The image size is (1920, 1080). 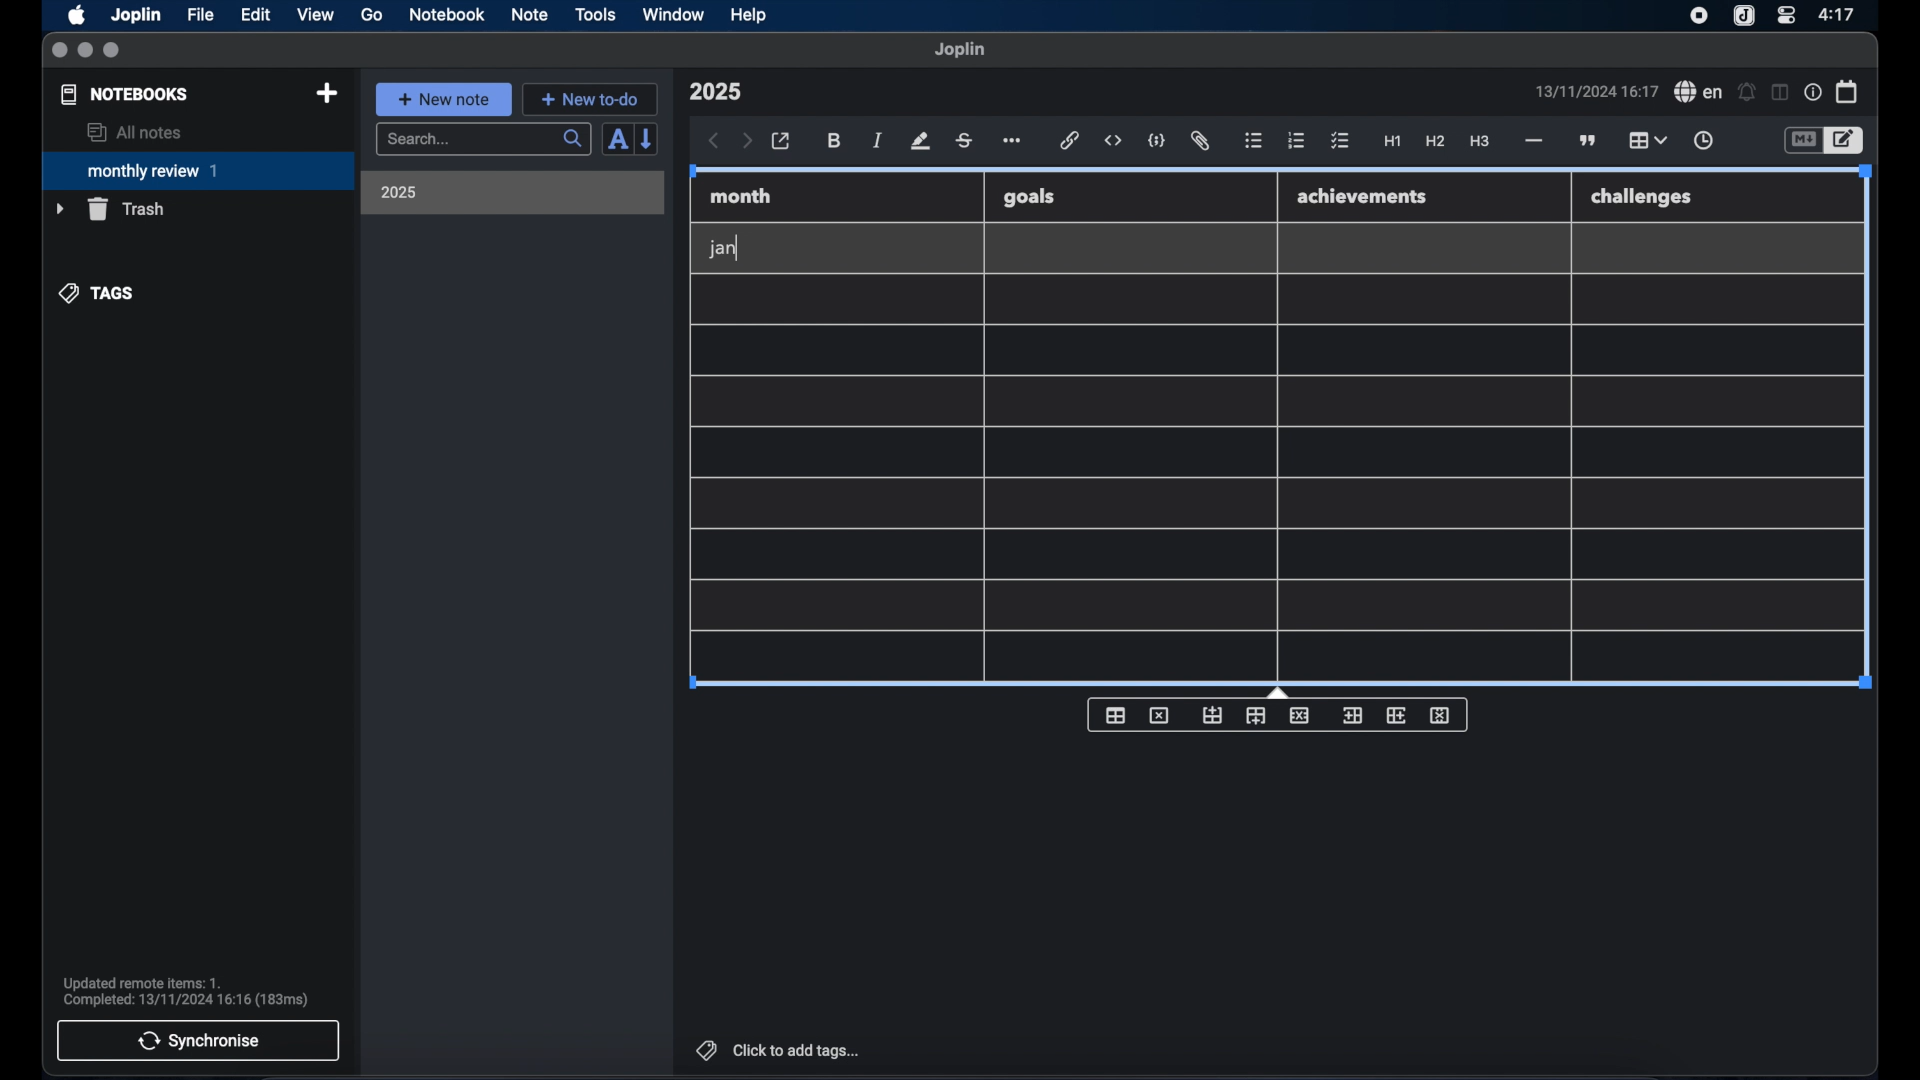 I want to click on new to-do, so click(x=591, y=99).